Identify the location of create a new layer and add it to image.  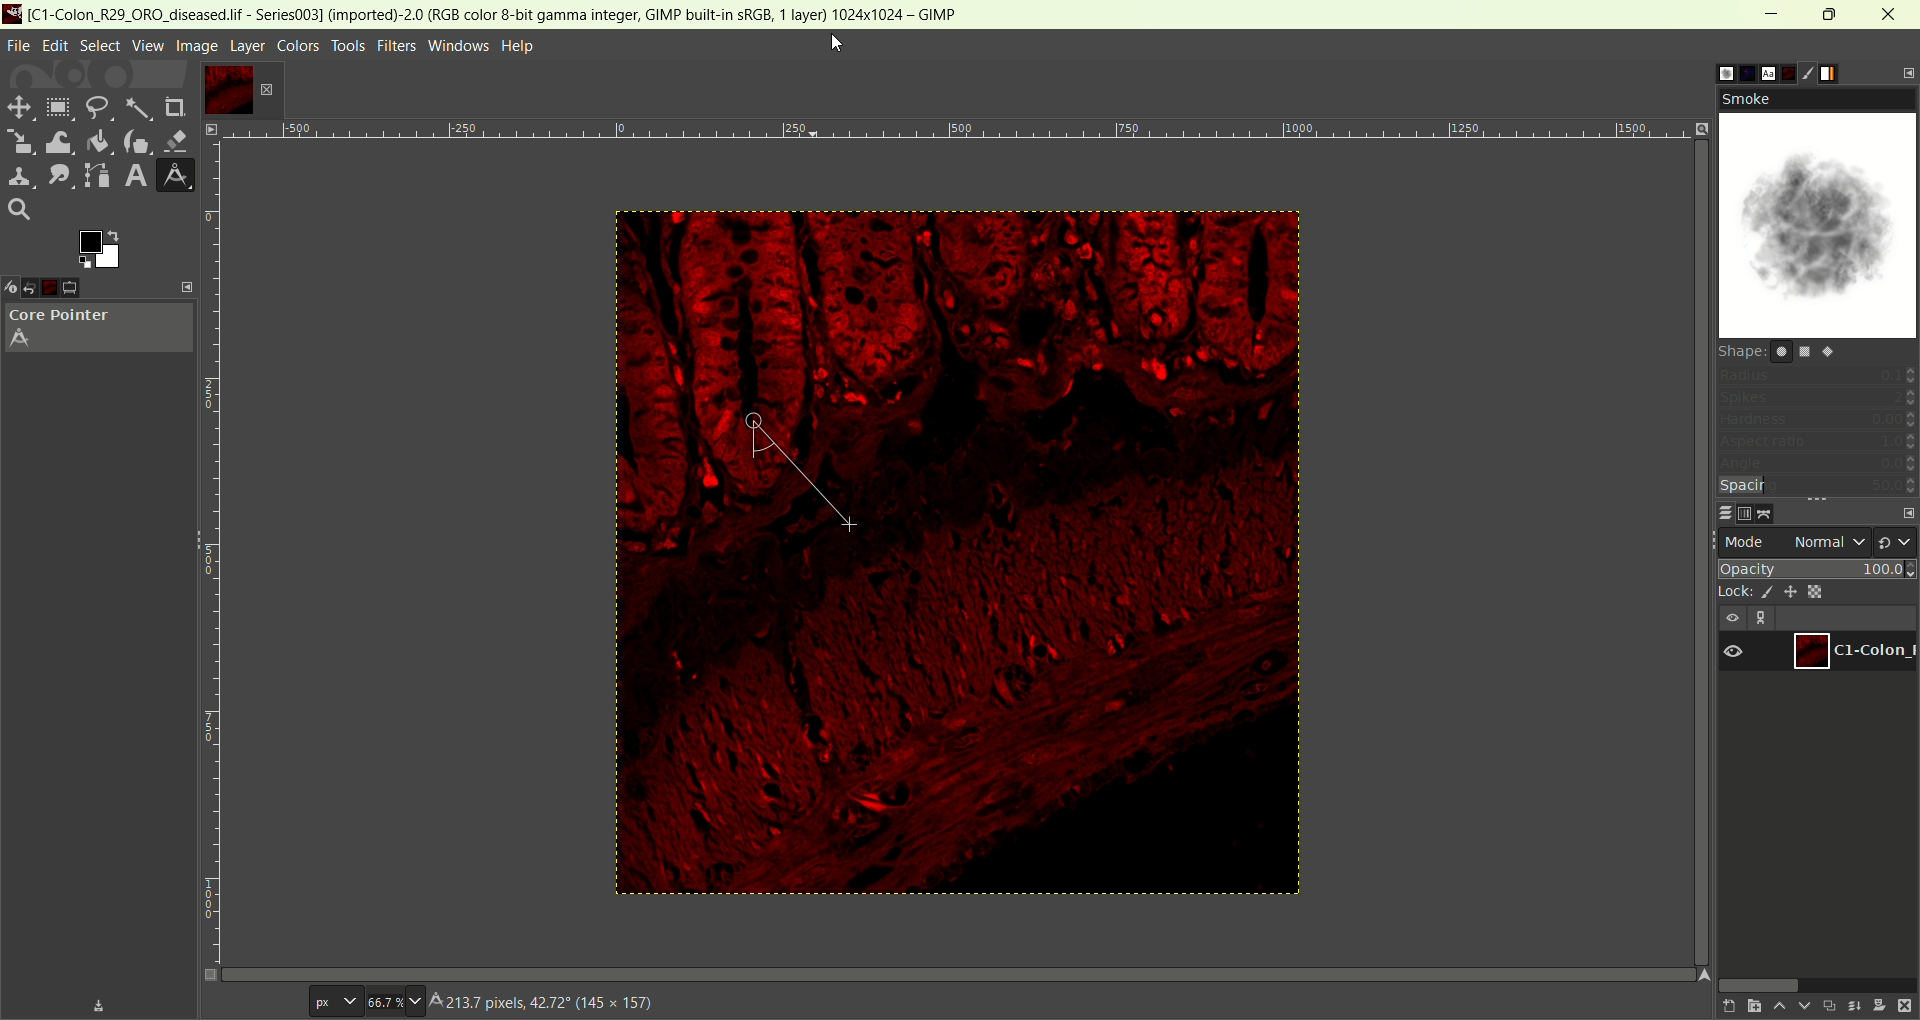
(1749, 1007).